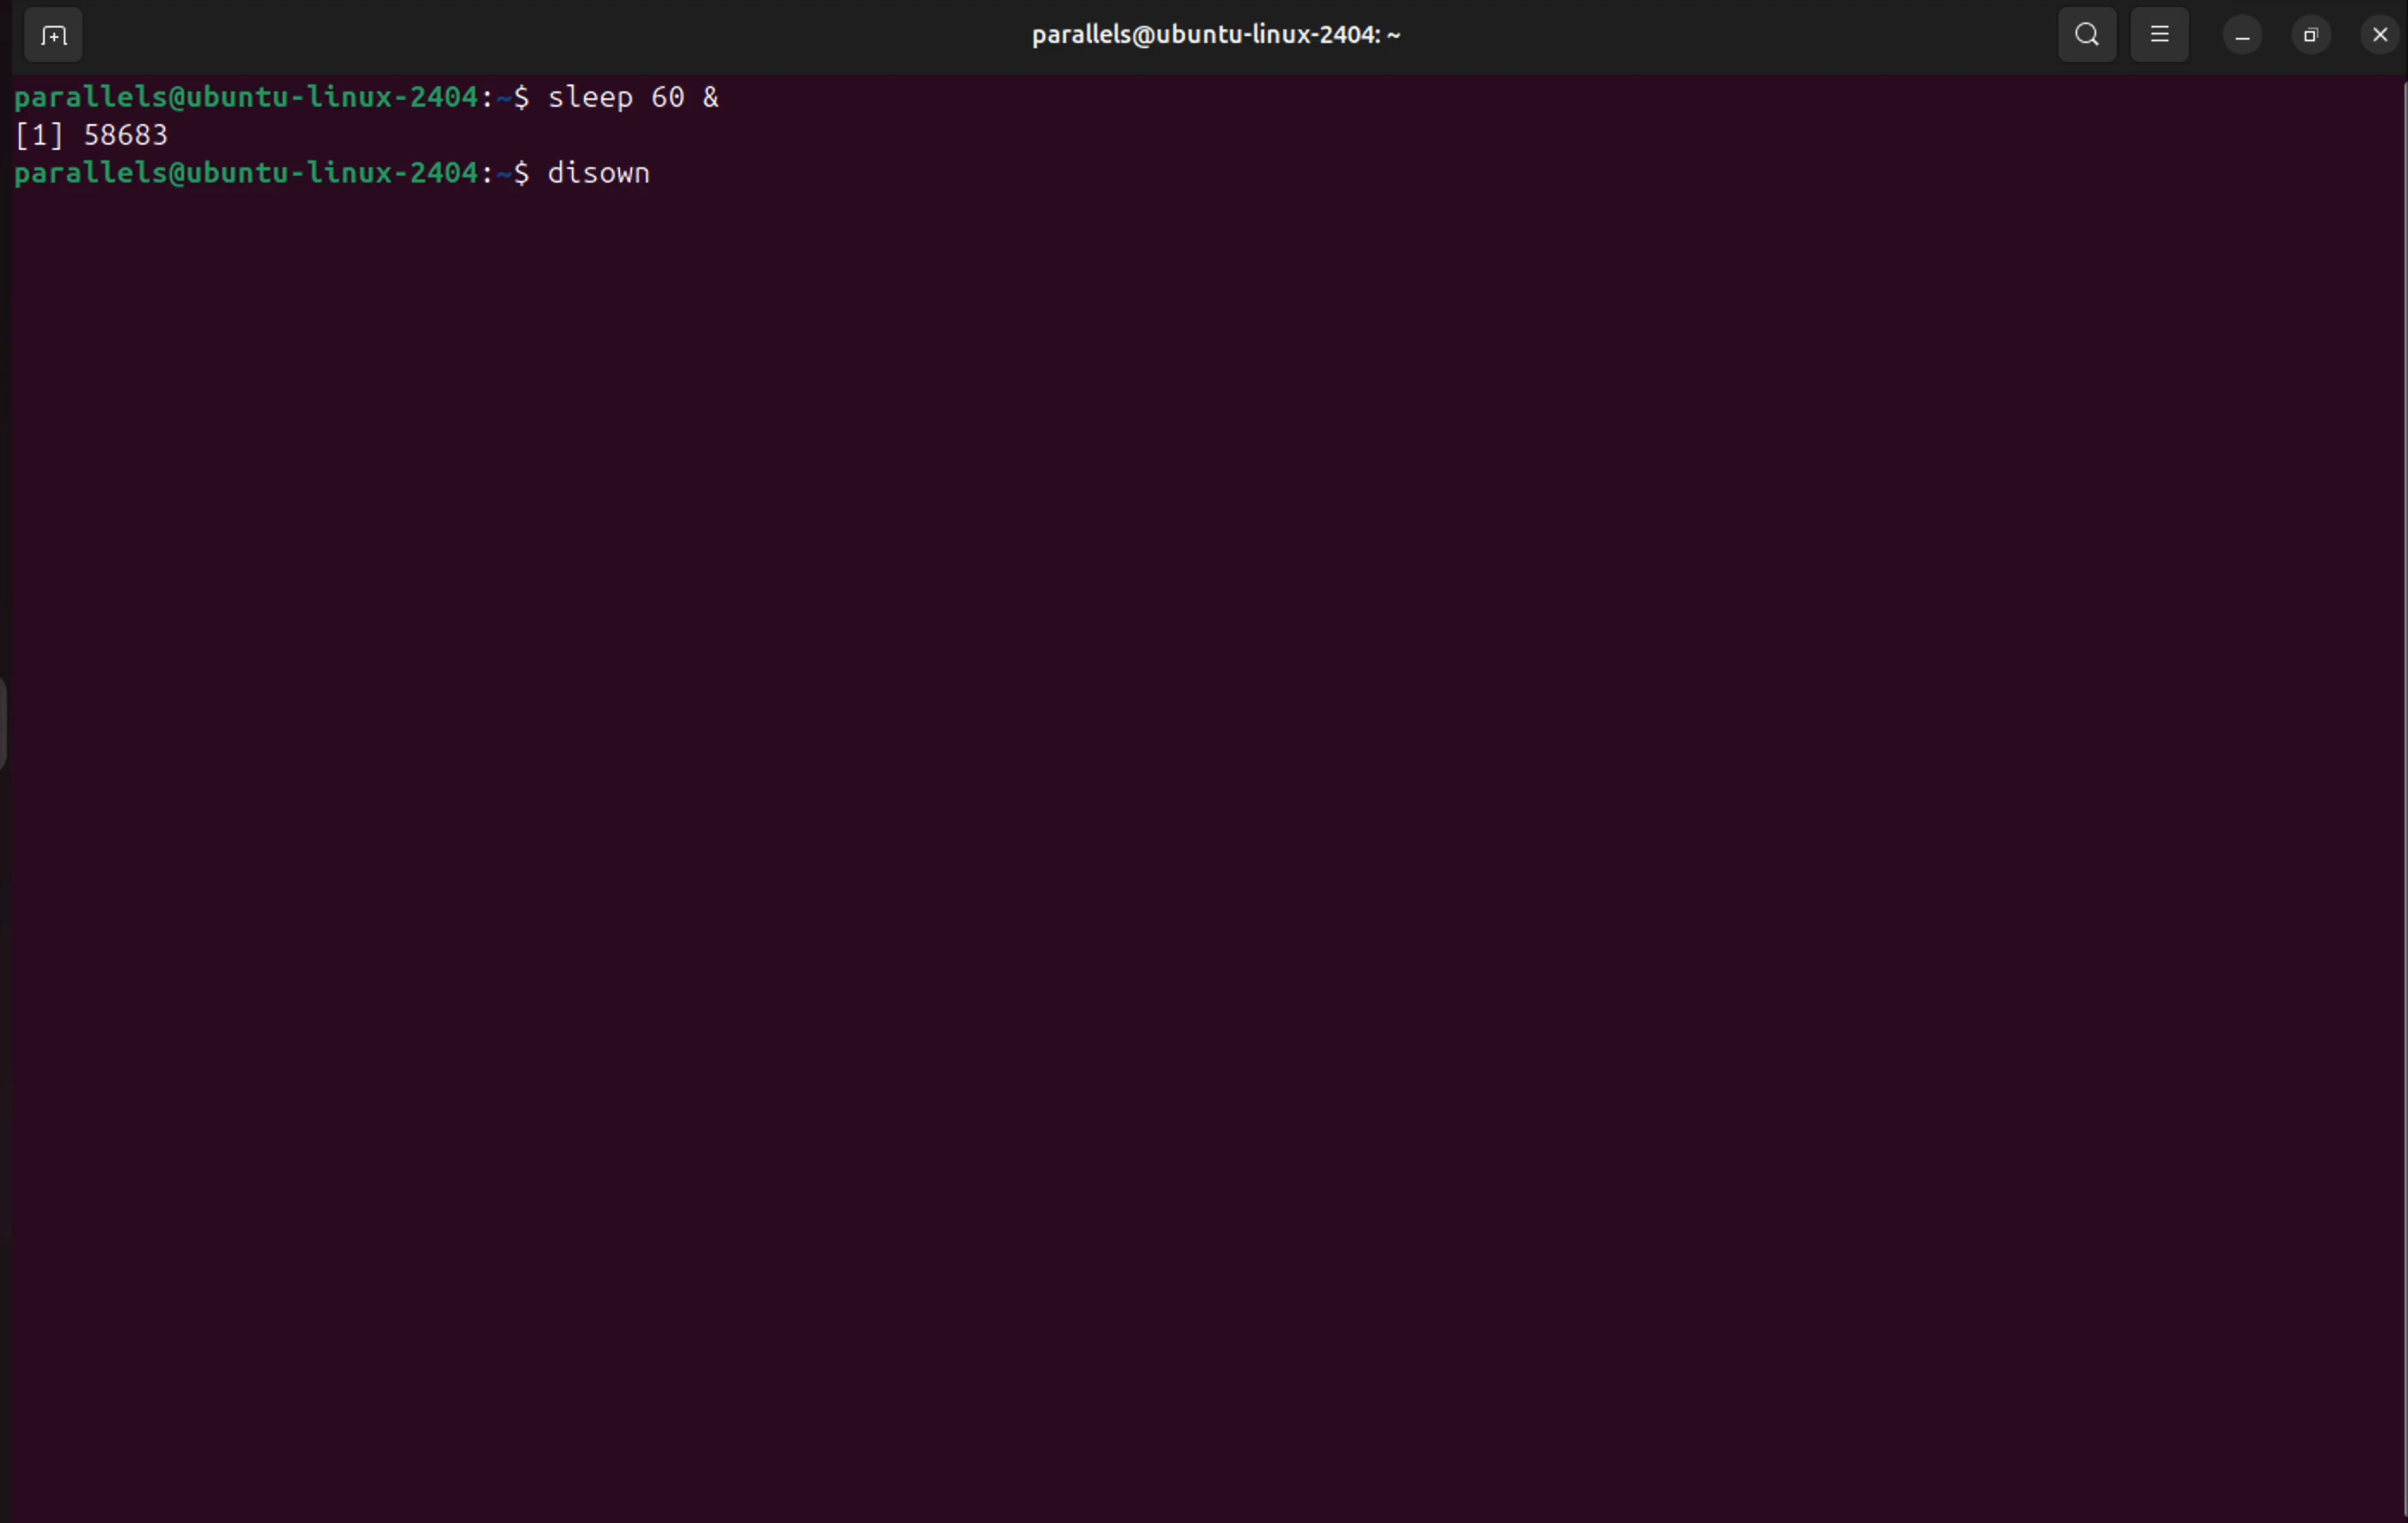 This screenshot has width=2408, height=1523. I want to click on close, so click(2377, 32).